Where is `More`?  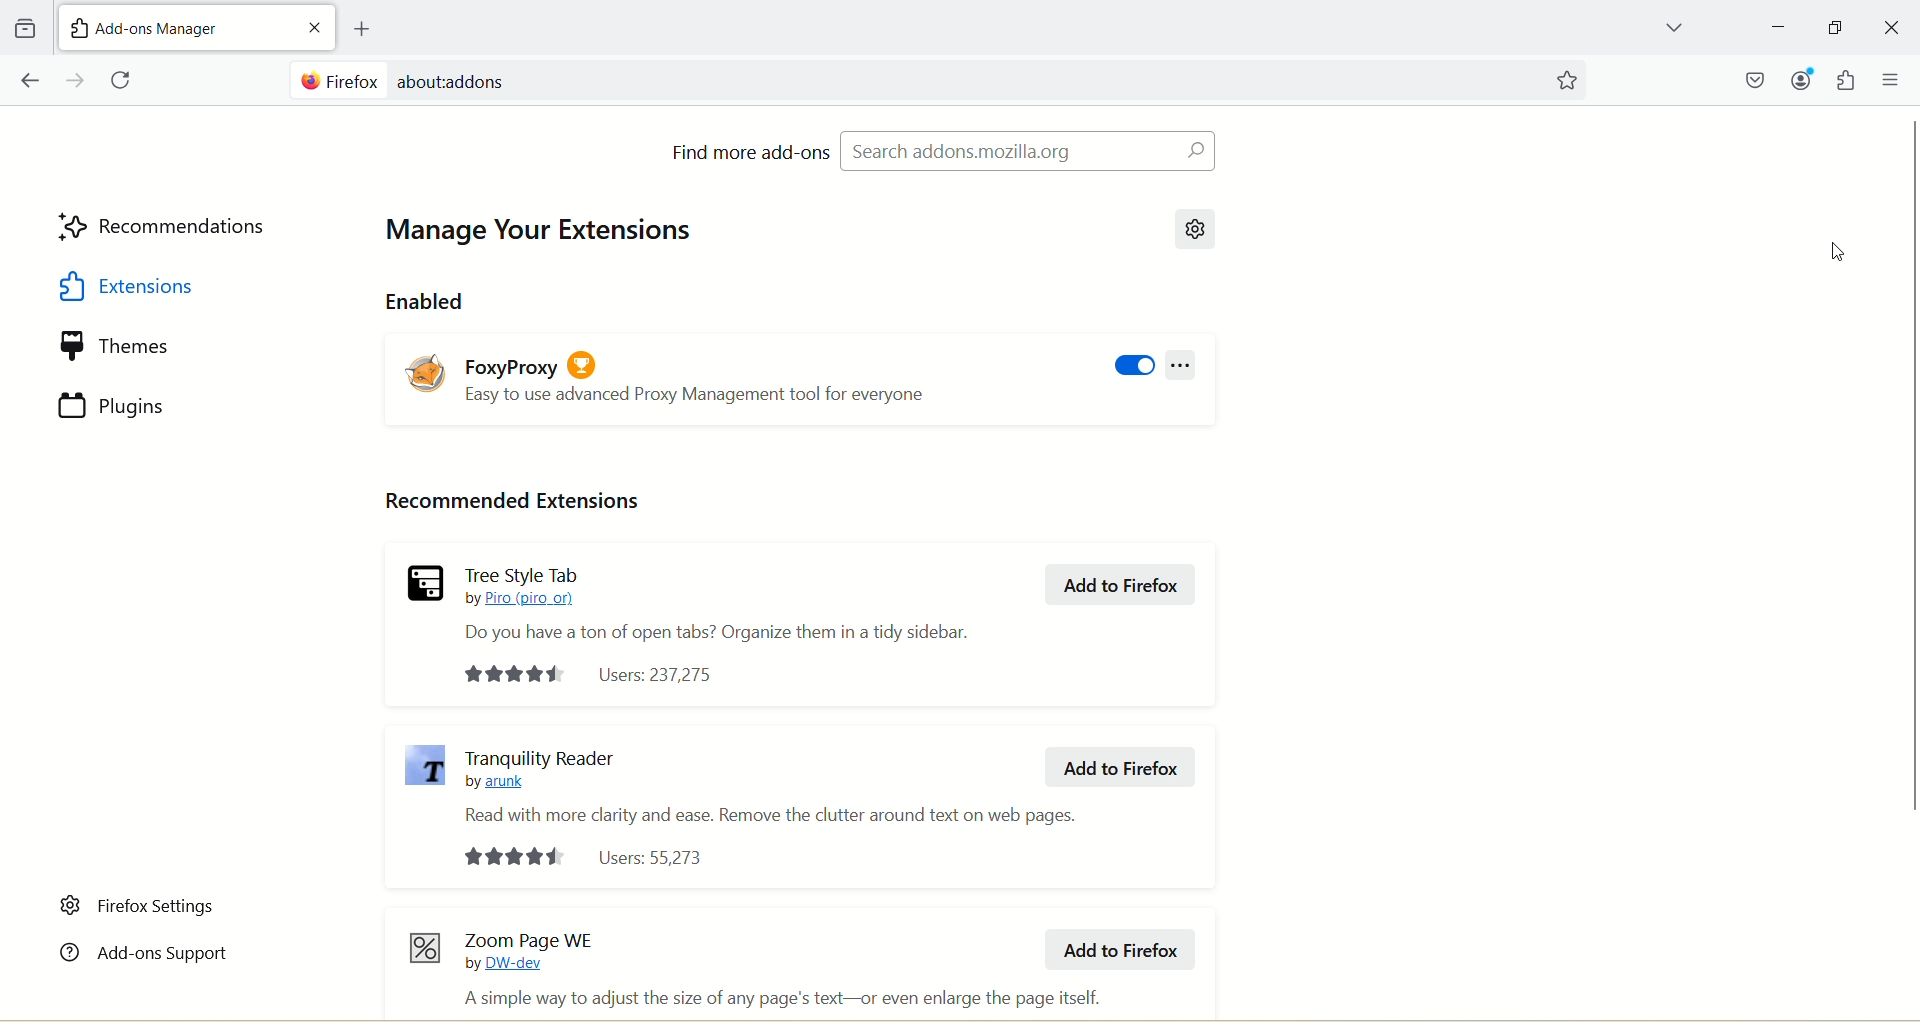
More is located at coordinates (1181, 365).